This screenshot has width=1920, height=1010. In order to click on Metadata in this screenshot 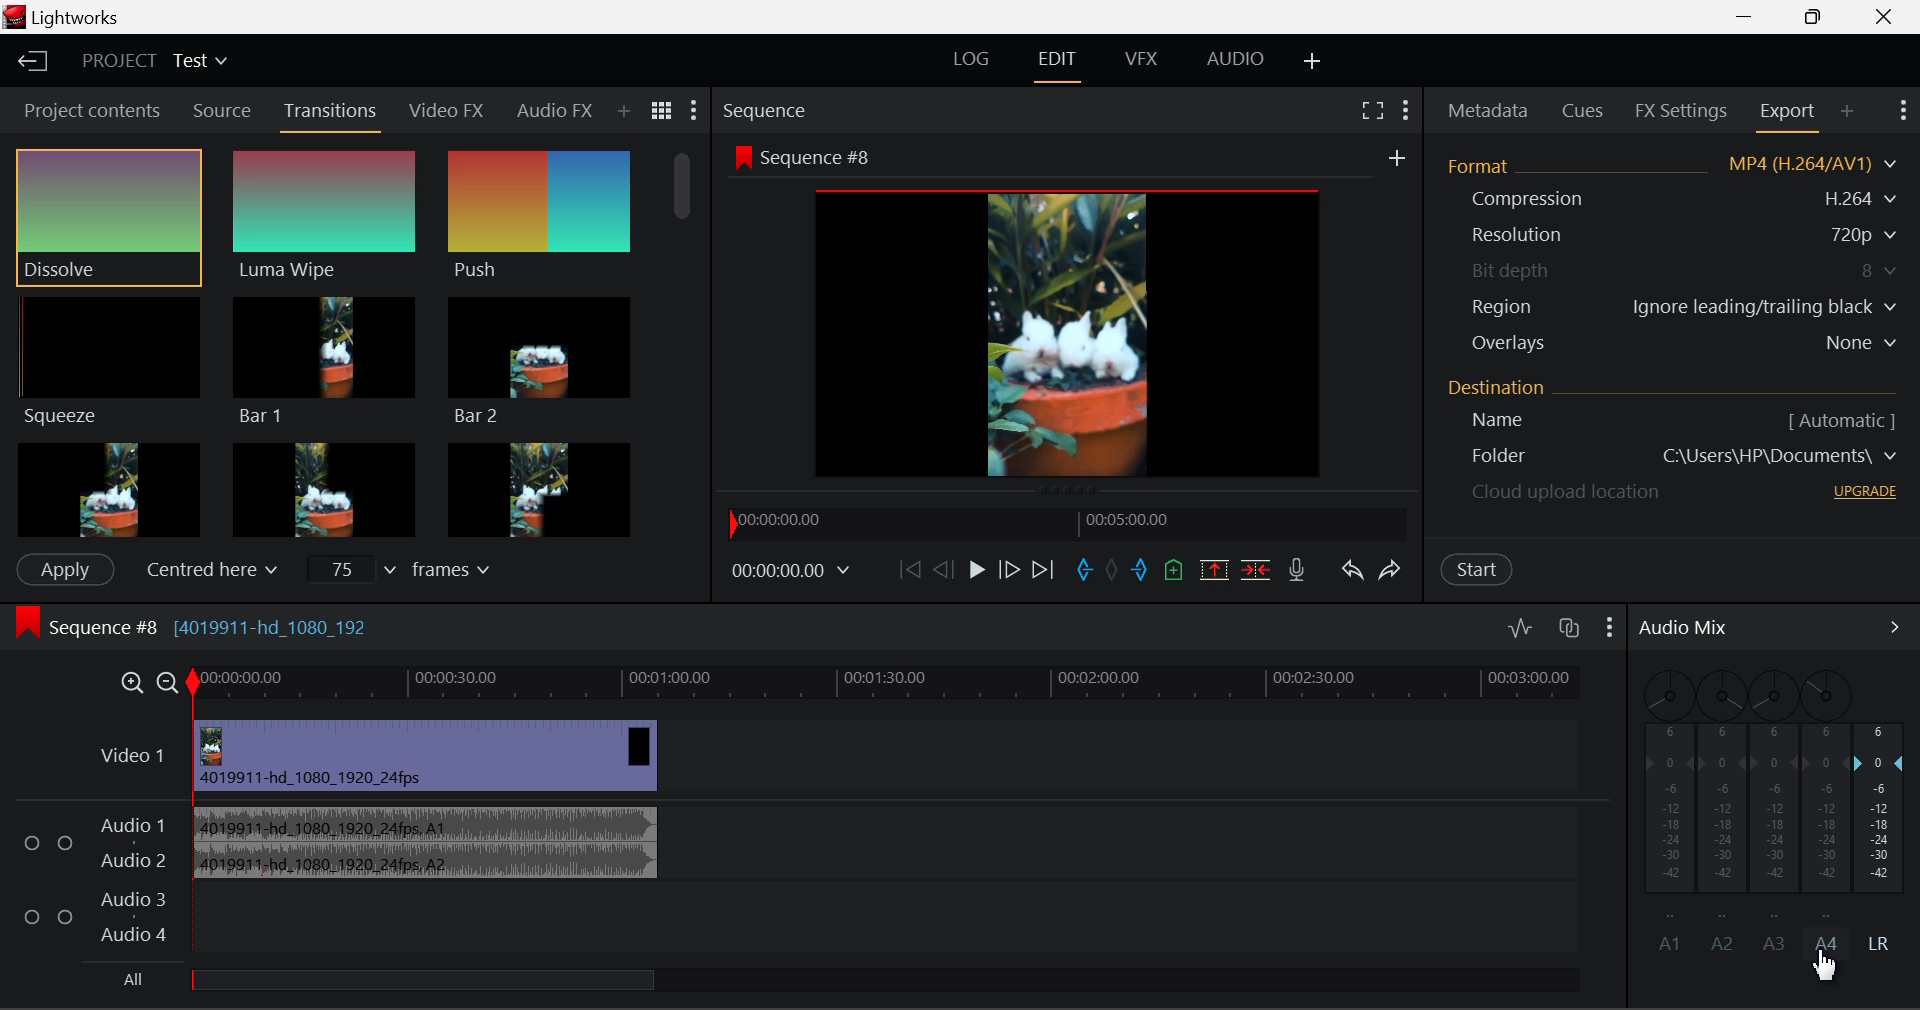, I will do `click(1487, 112)`.